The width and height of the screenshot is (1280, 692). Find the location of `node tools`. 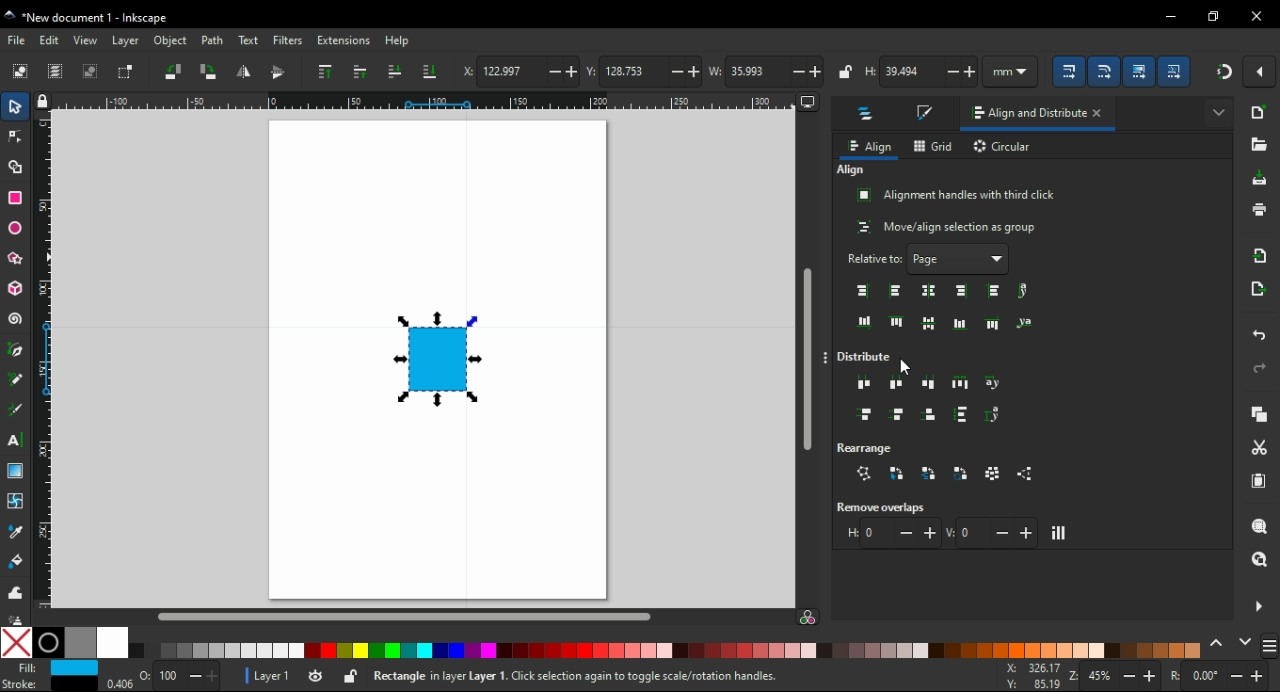

node tools is located at coordinates (15, 137).